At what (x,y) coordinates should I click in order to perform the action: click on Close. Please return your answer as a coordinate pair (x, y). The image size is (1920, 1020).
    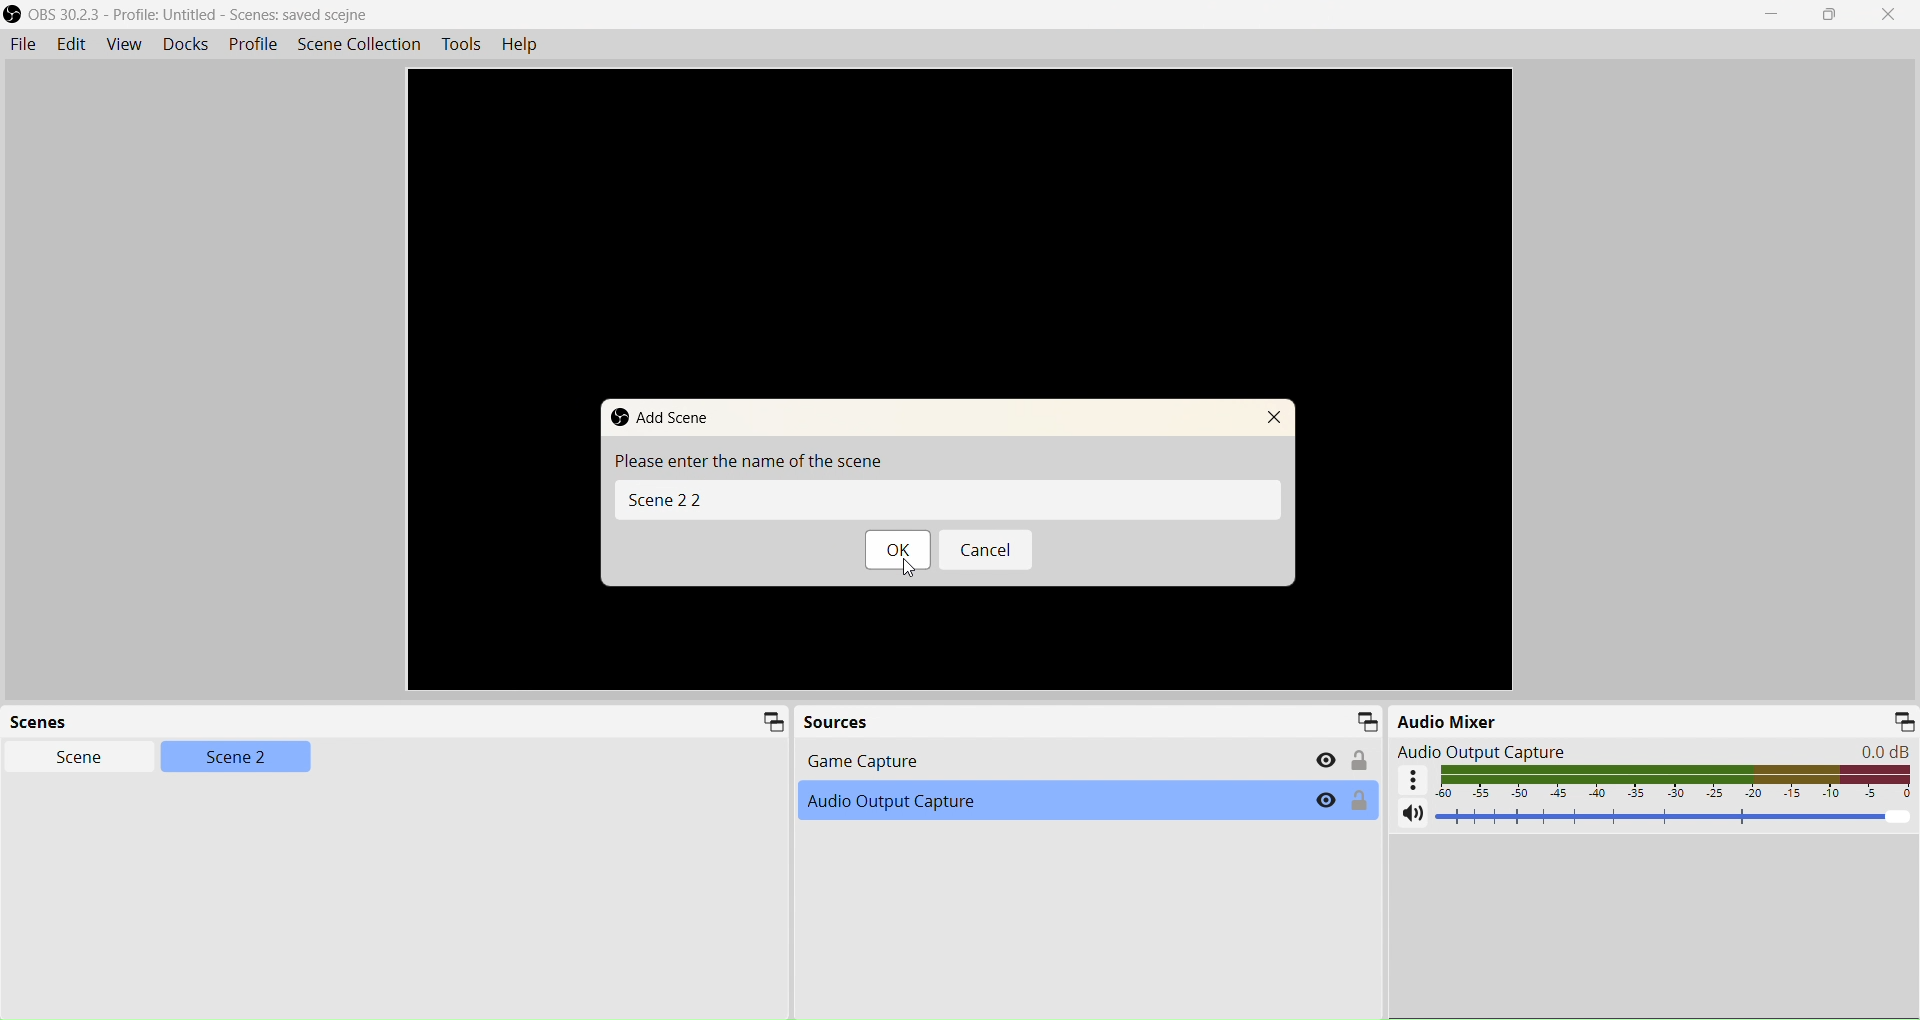
    Looking at the image, I should click on (1889, 15).